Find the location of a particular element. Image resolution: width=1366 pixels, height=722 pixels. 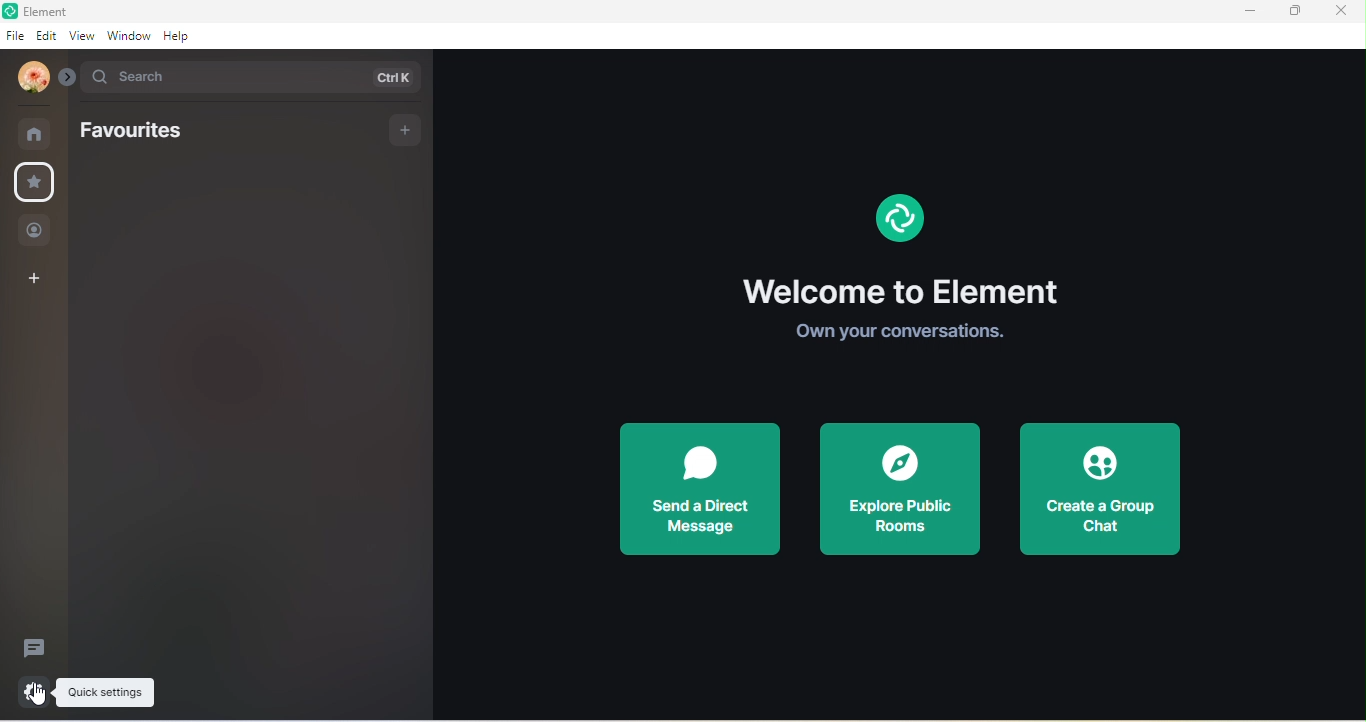

send a direct message is located at coordinates (700, 489).